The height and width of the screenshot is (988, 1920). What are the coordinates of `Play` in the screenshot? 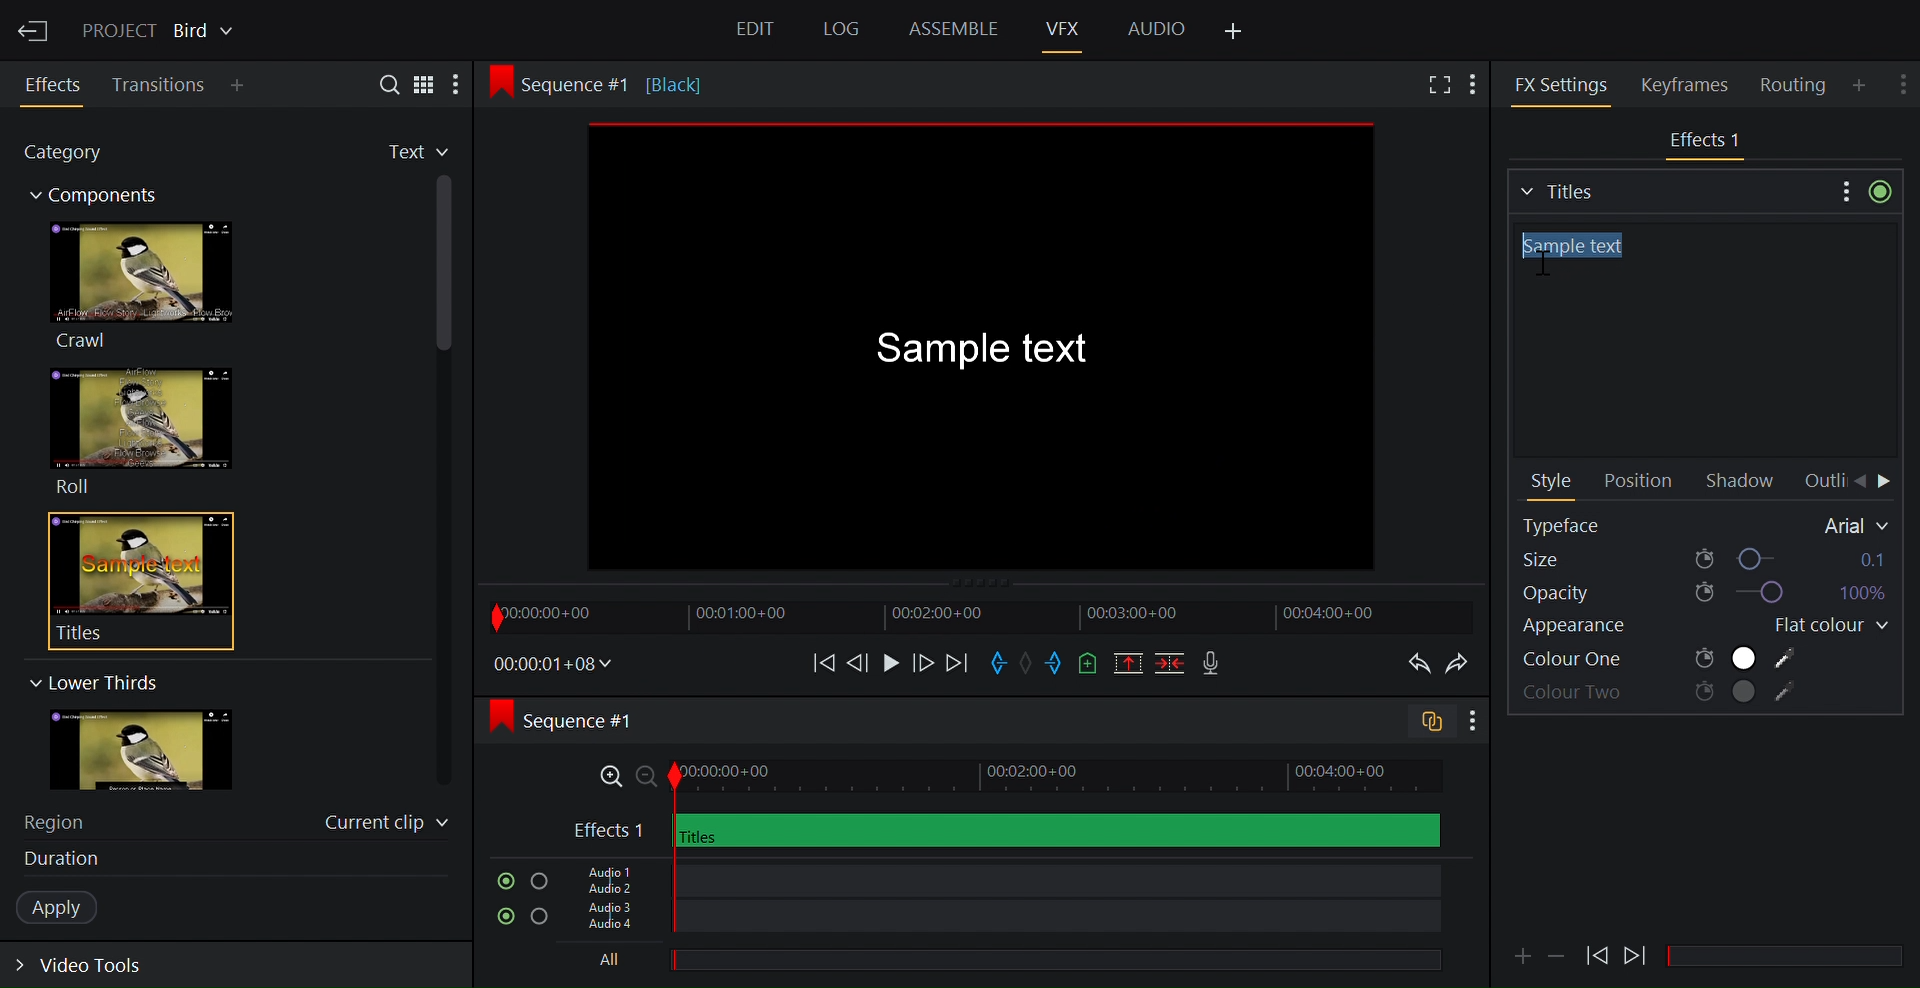 It's located at (890, 662).